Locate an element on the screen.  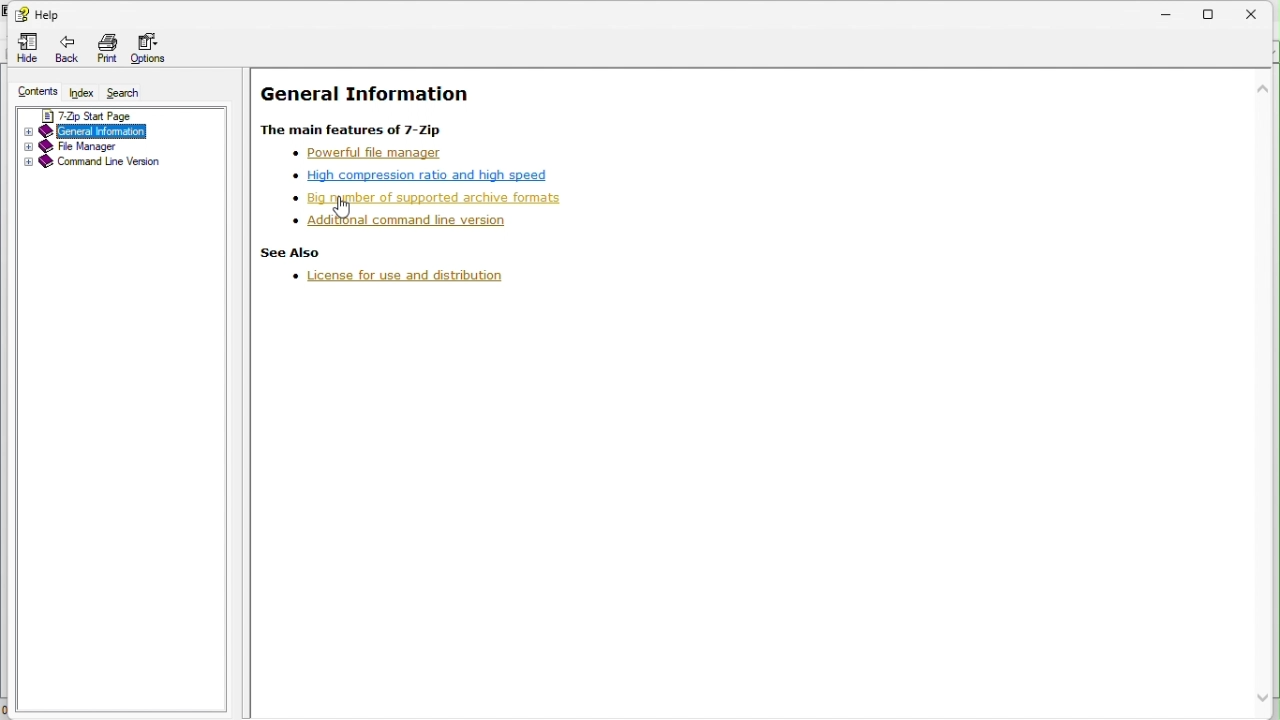
close is located at coordinates (1262, 11).